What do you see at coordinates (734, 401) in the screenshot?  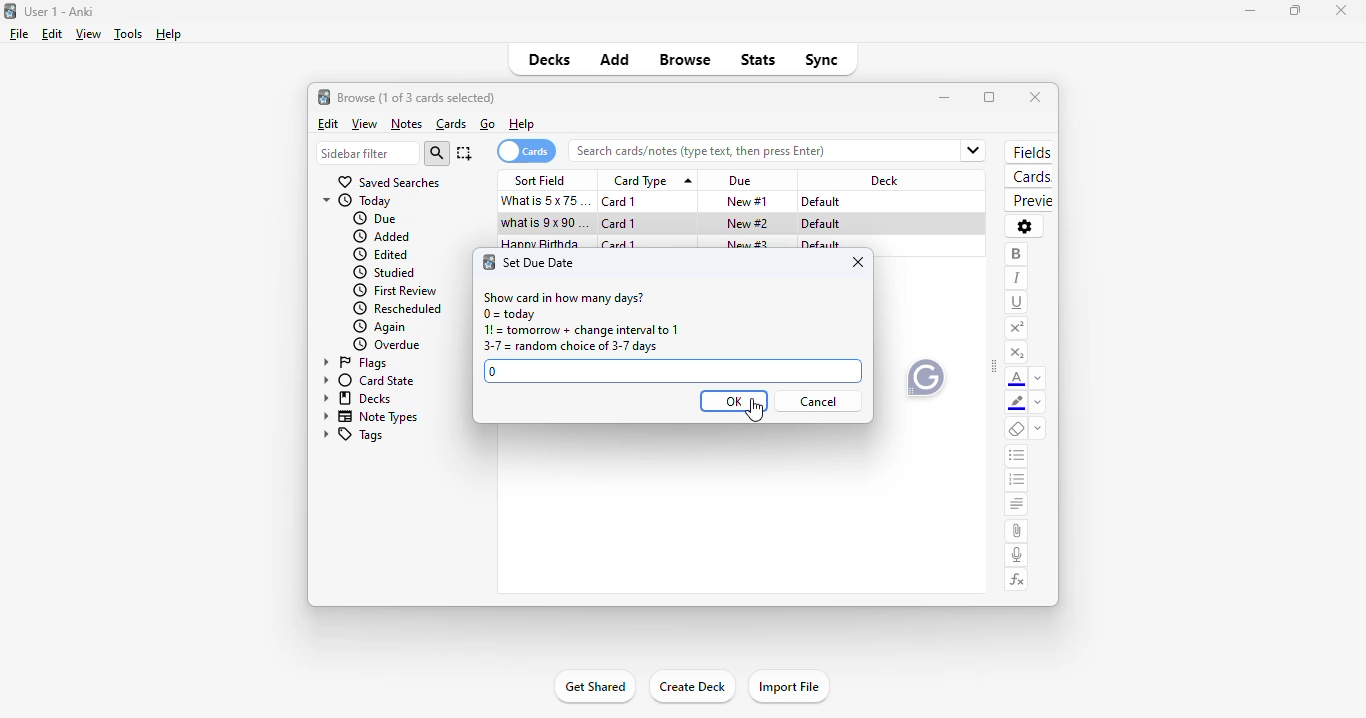 I see `OK` at bounding box center [734, 401].